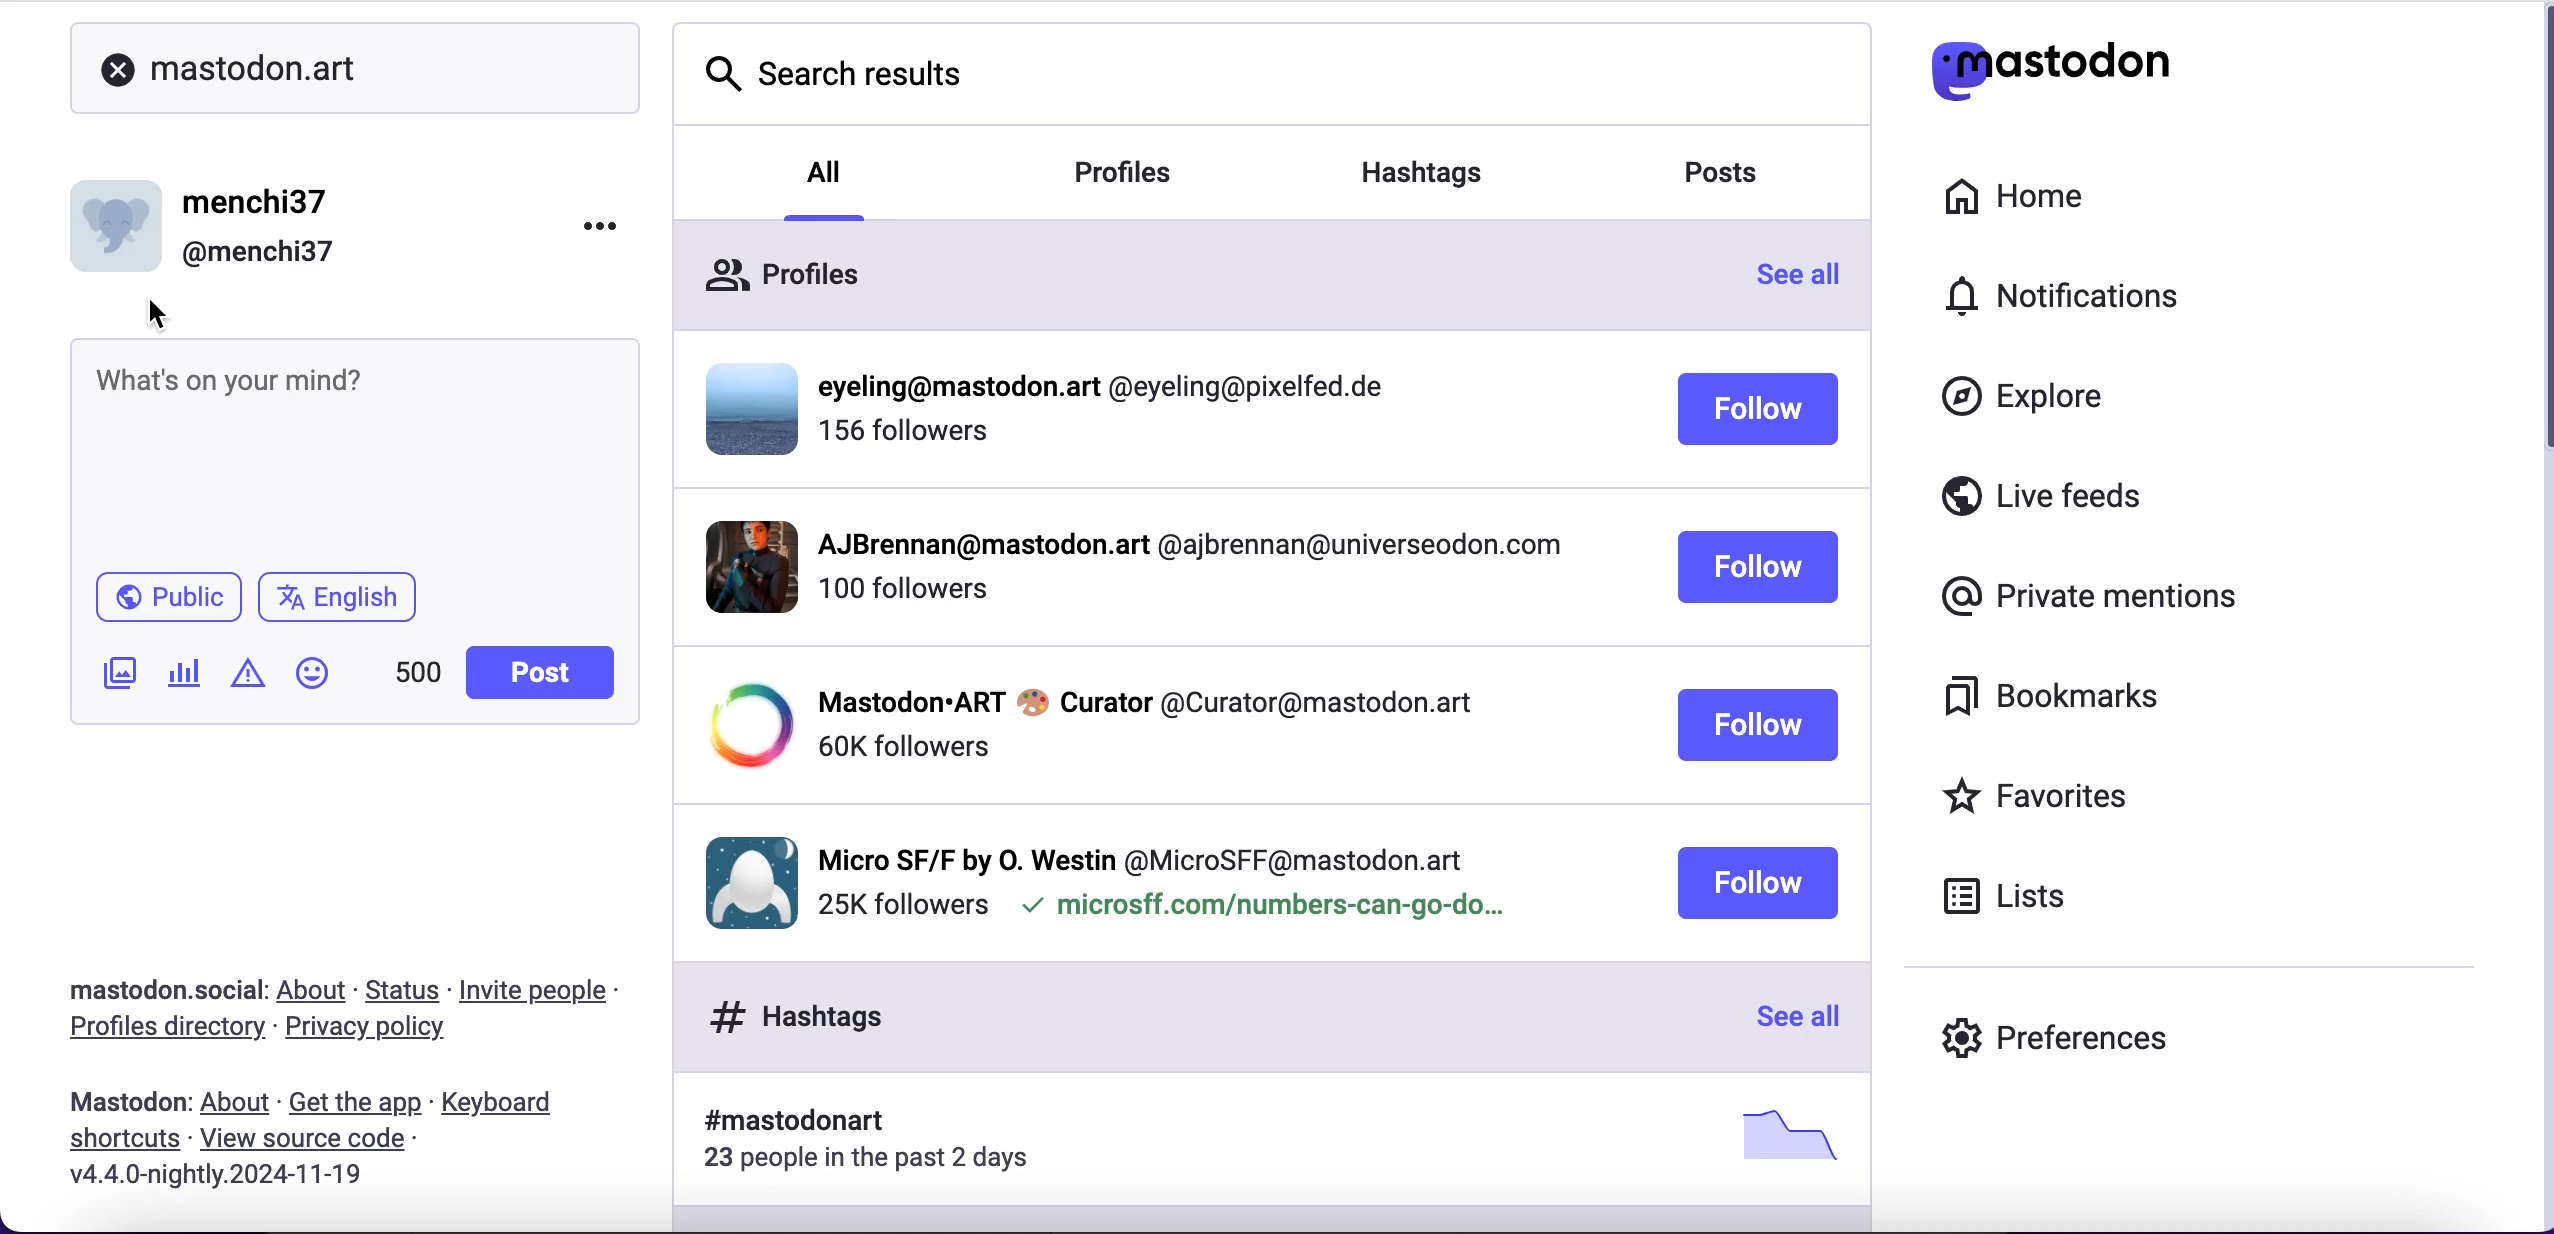 The width and height of the screenshot is (2554, 1234). What do you see at coordinates (2024, 397) in the screenshot?
I see `explore` at bounding box center [2024, 397].